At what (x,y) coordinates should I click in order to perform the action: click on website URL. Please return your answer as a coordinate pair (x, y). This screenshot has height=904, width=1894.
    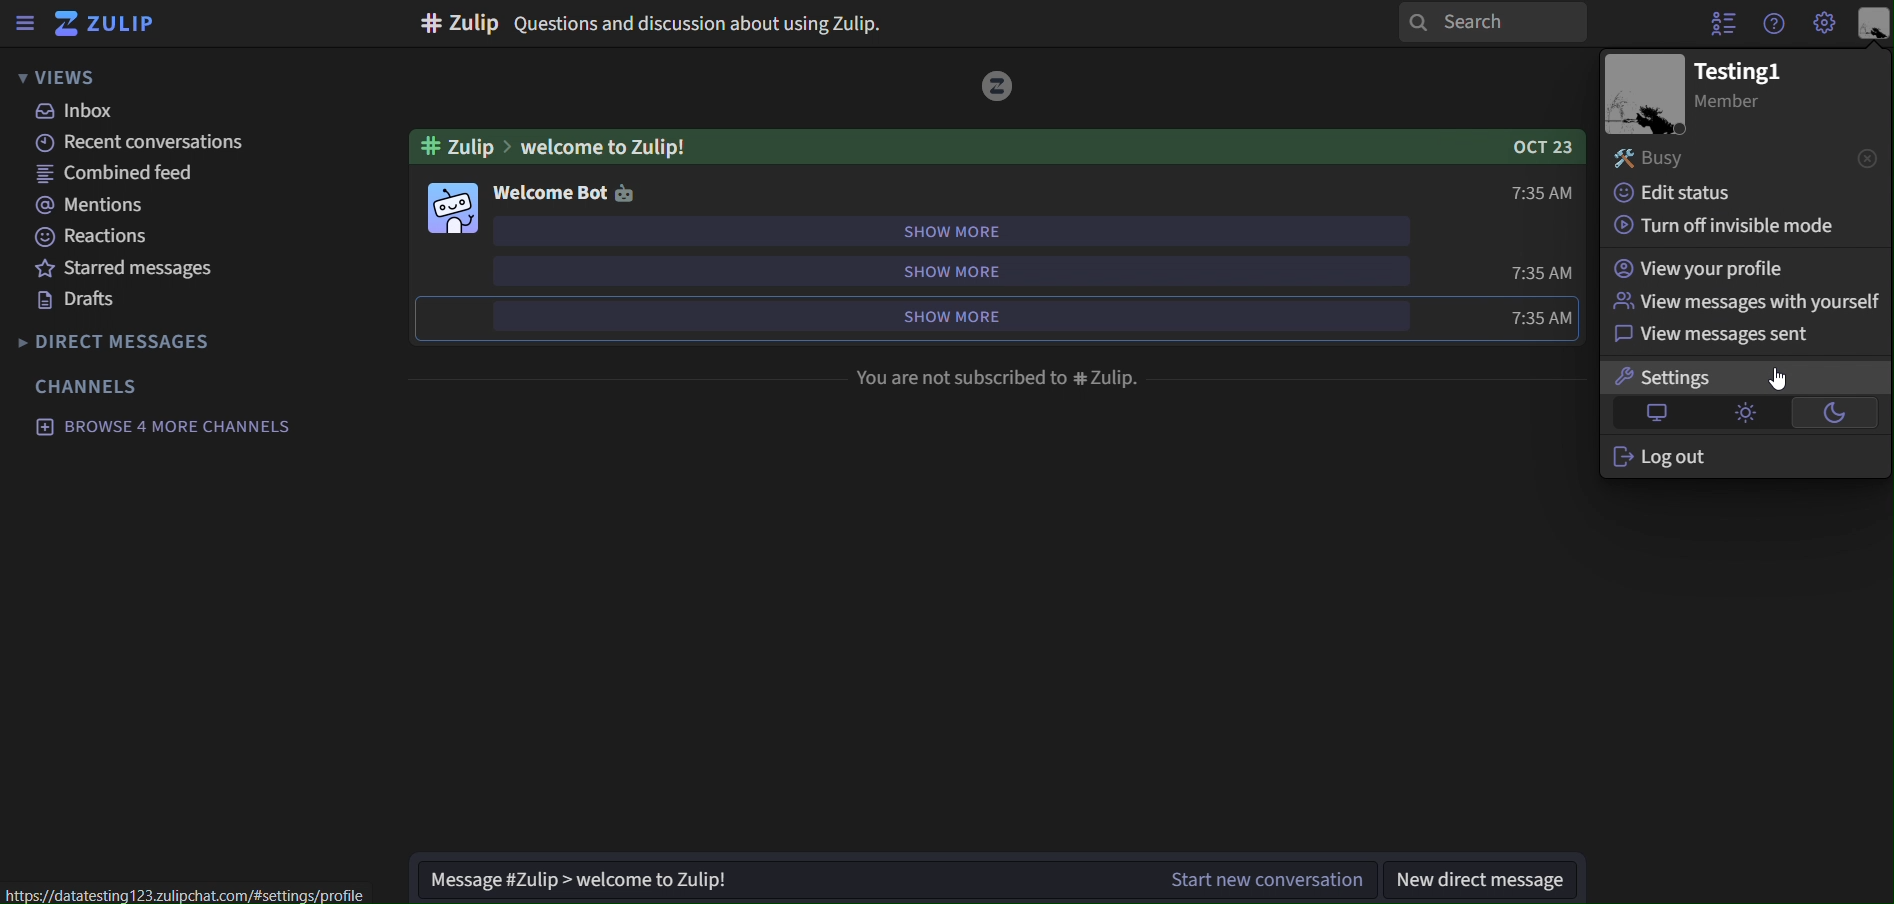
    Looking at the image, I should click on (189, 891).